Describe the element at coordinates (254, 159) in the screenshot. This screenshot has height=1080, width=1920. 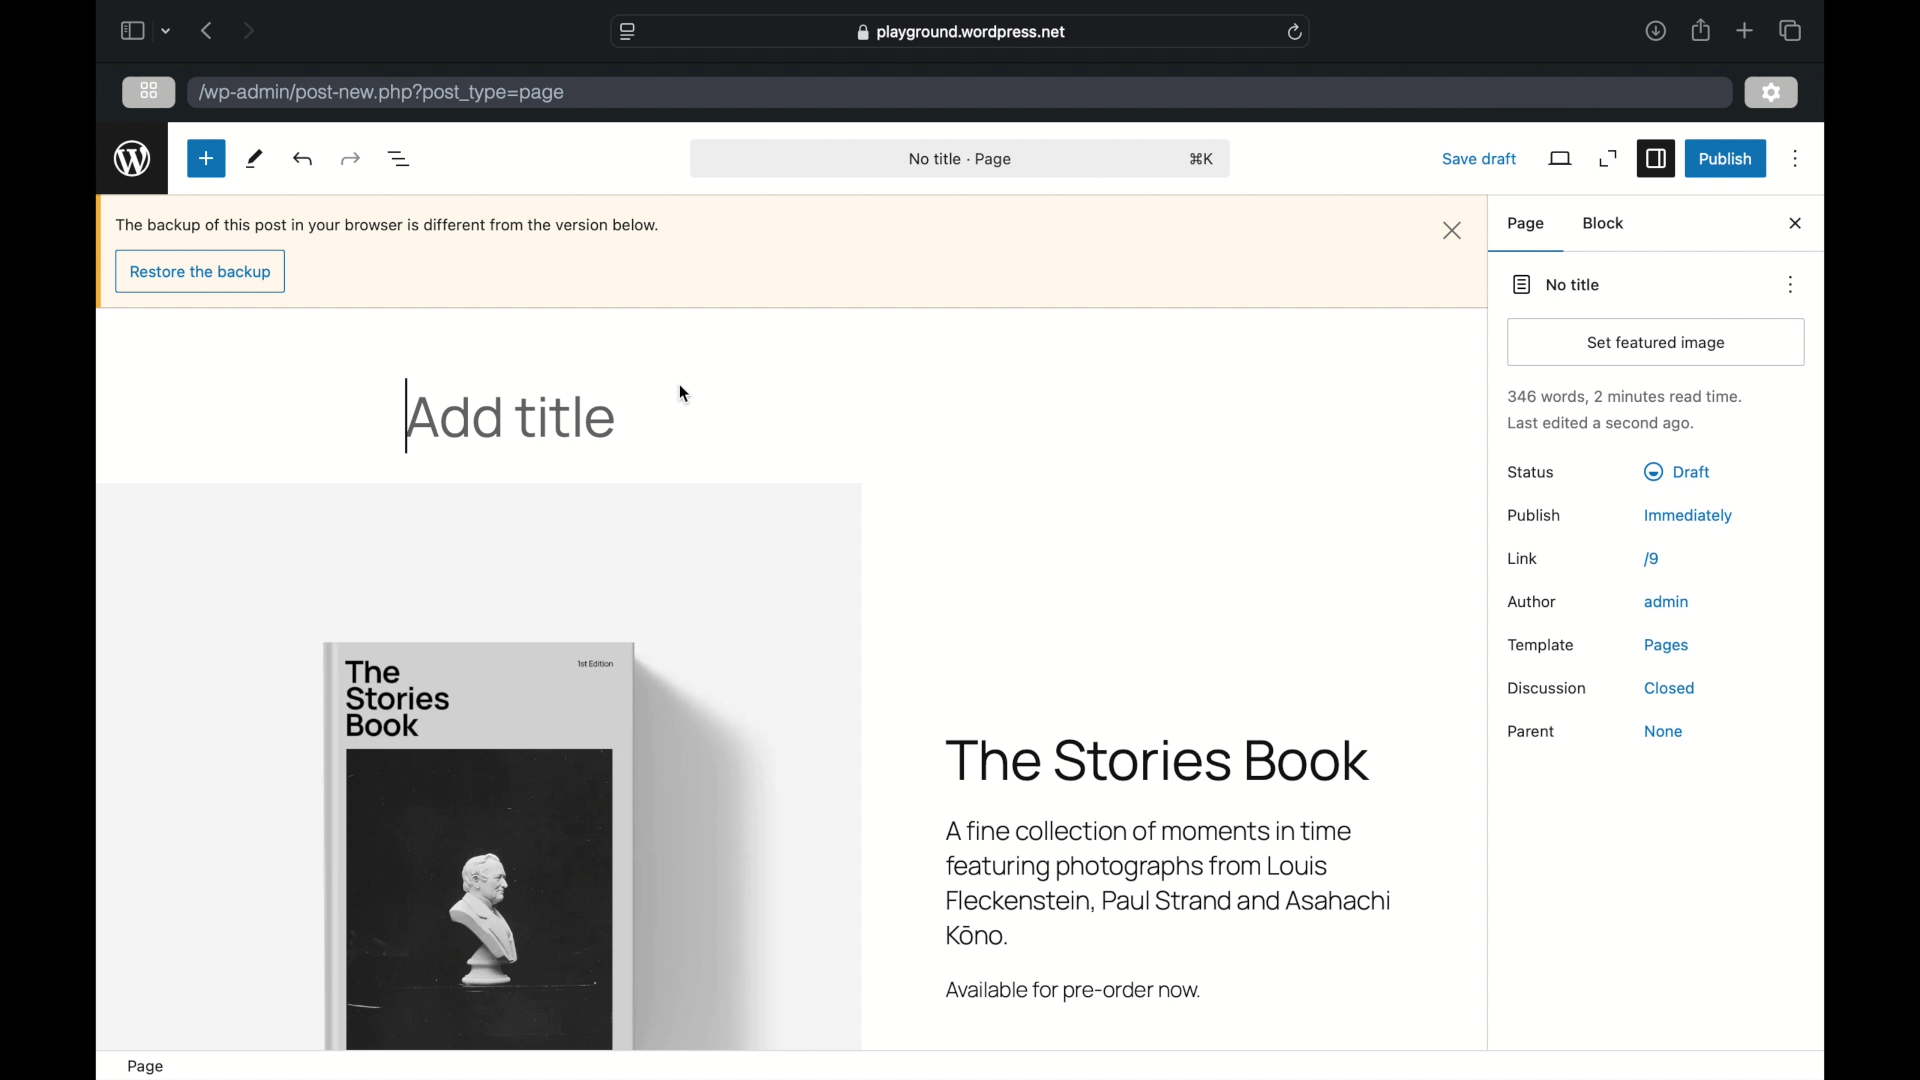
I see `tools` at that location.